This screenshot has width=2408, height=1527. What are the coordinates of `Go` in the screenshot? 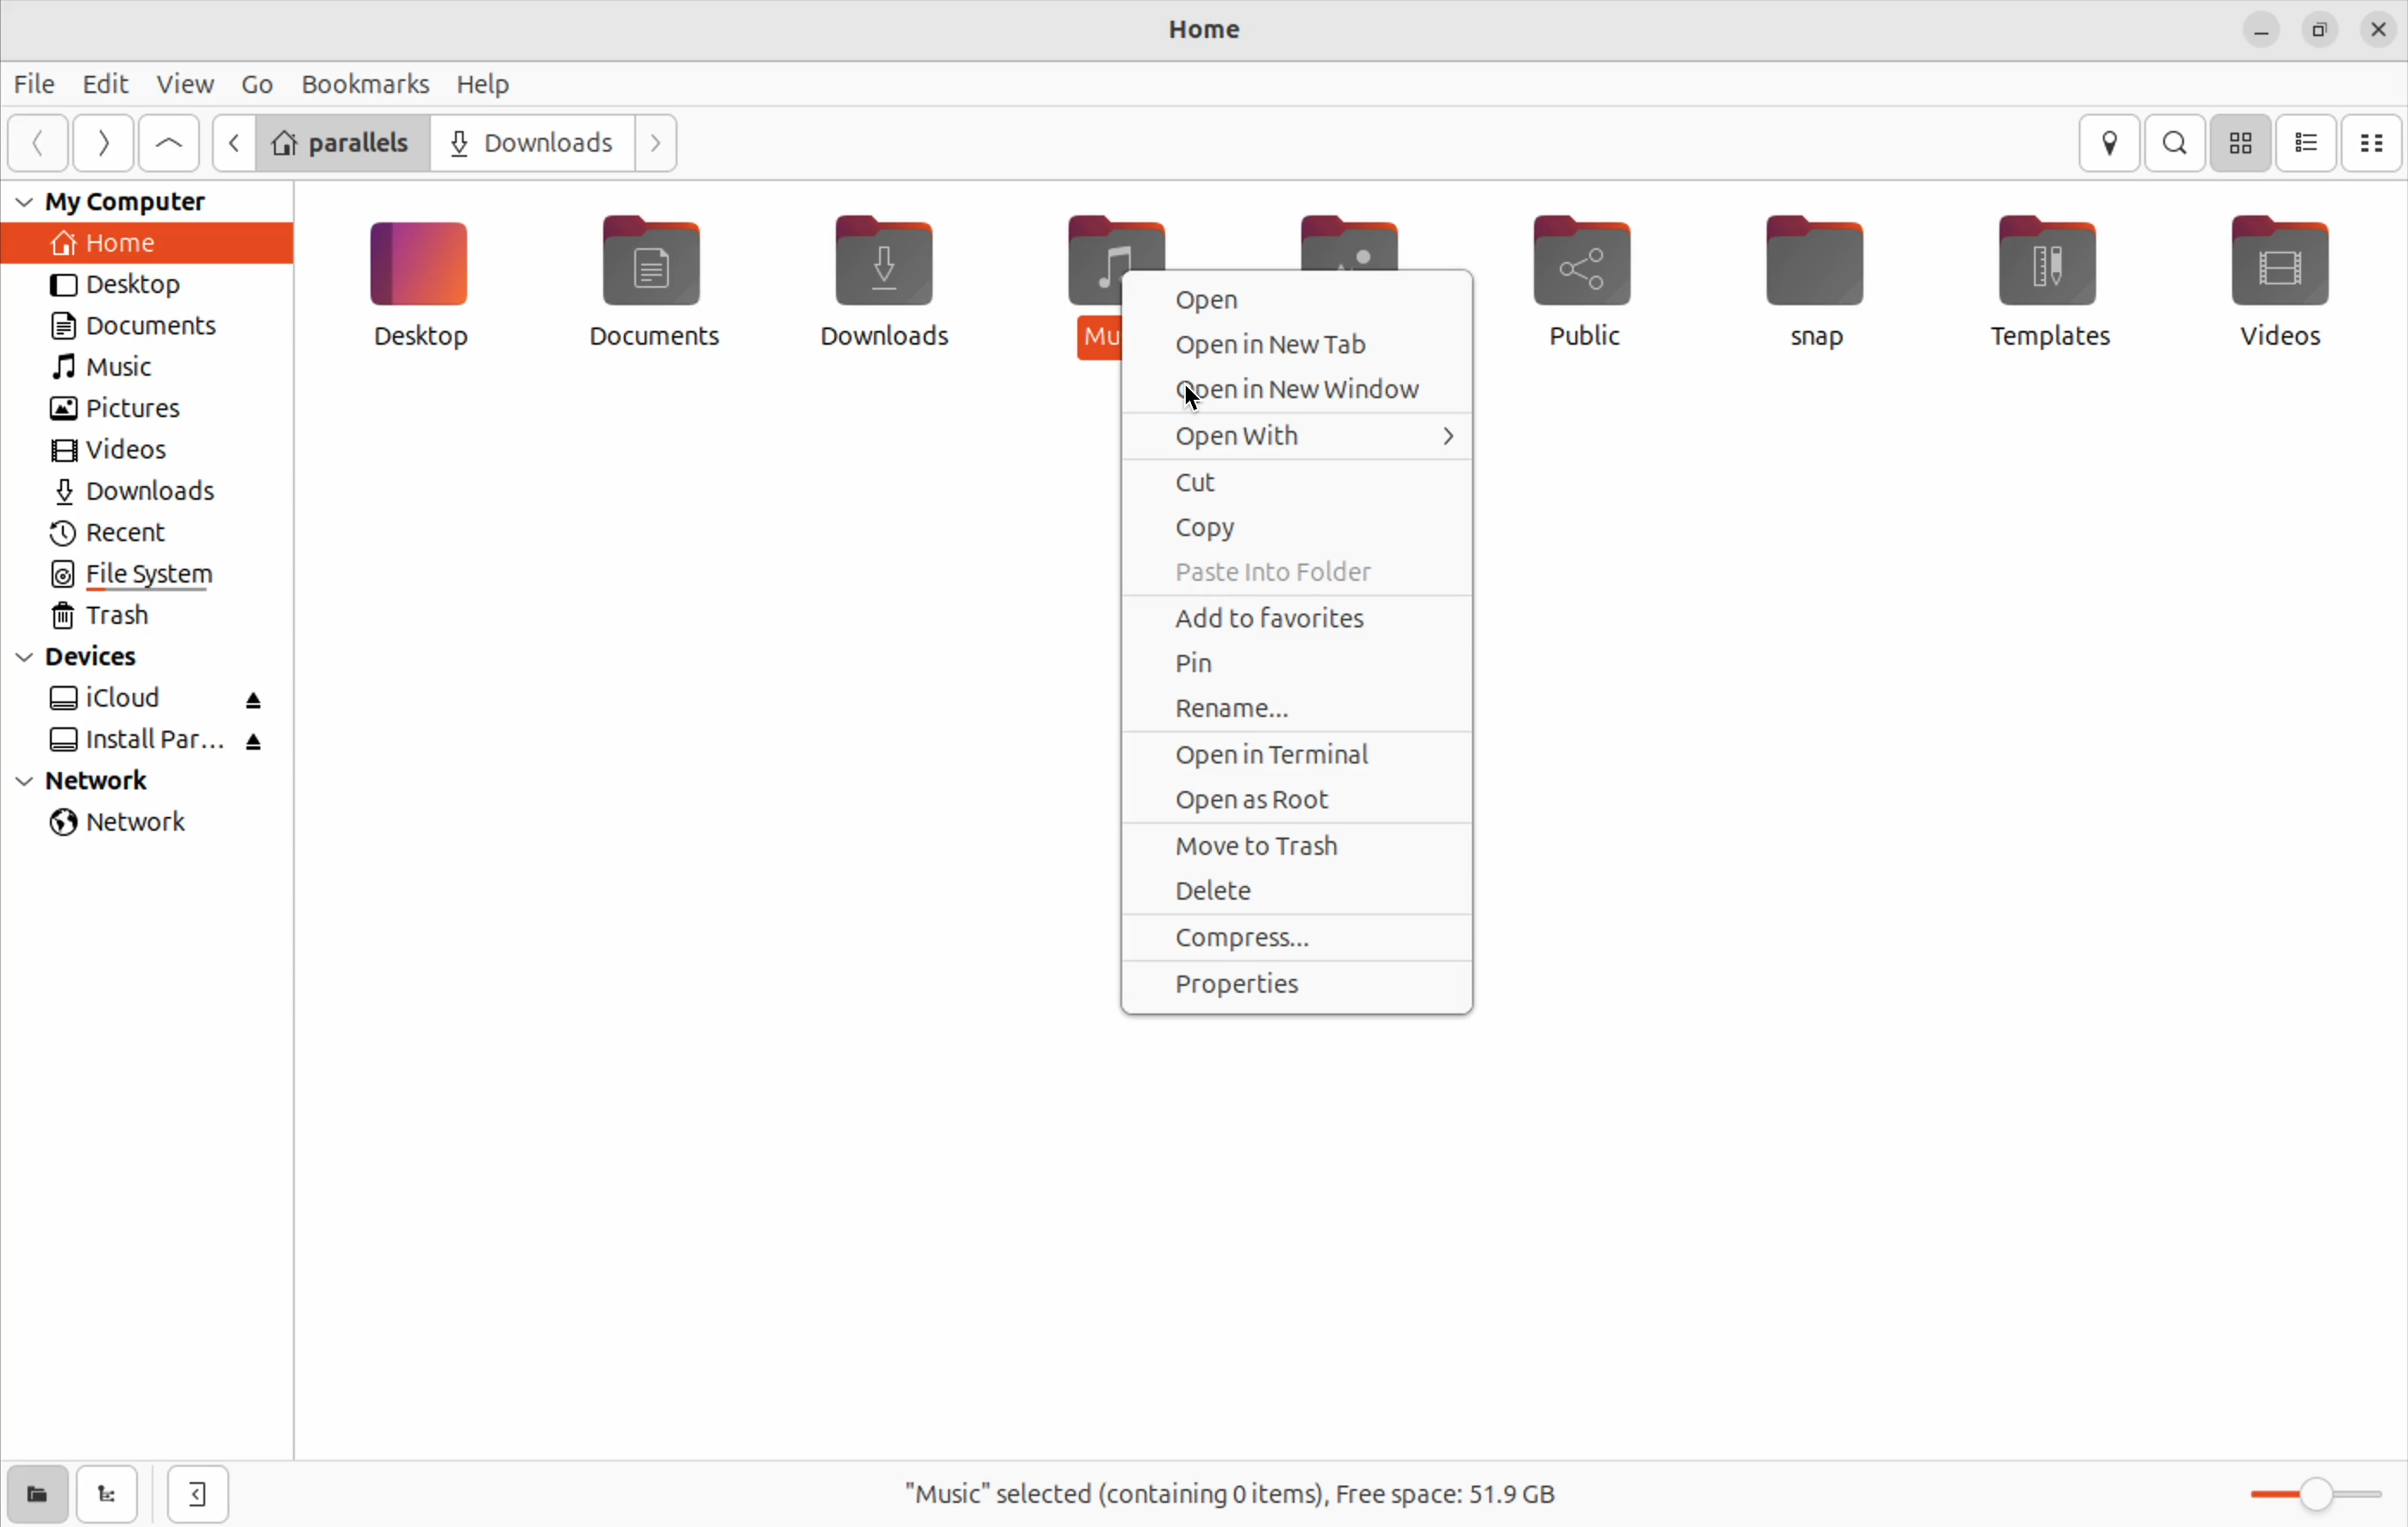 It's located at (255, 84).